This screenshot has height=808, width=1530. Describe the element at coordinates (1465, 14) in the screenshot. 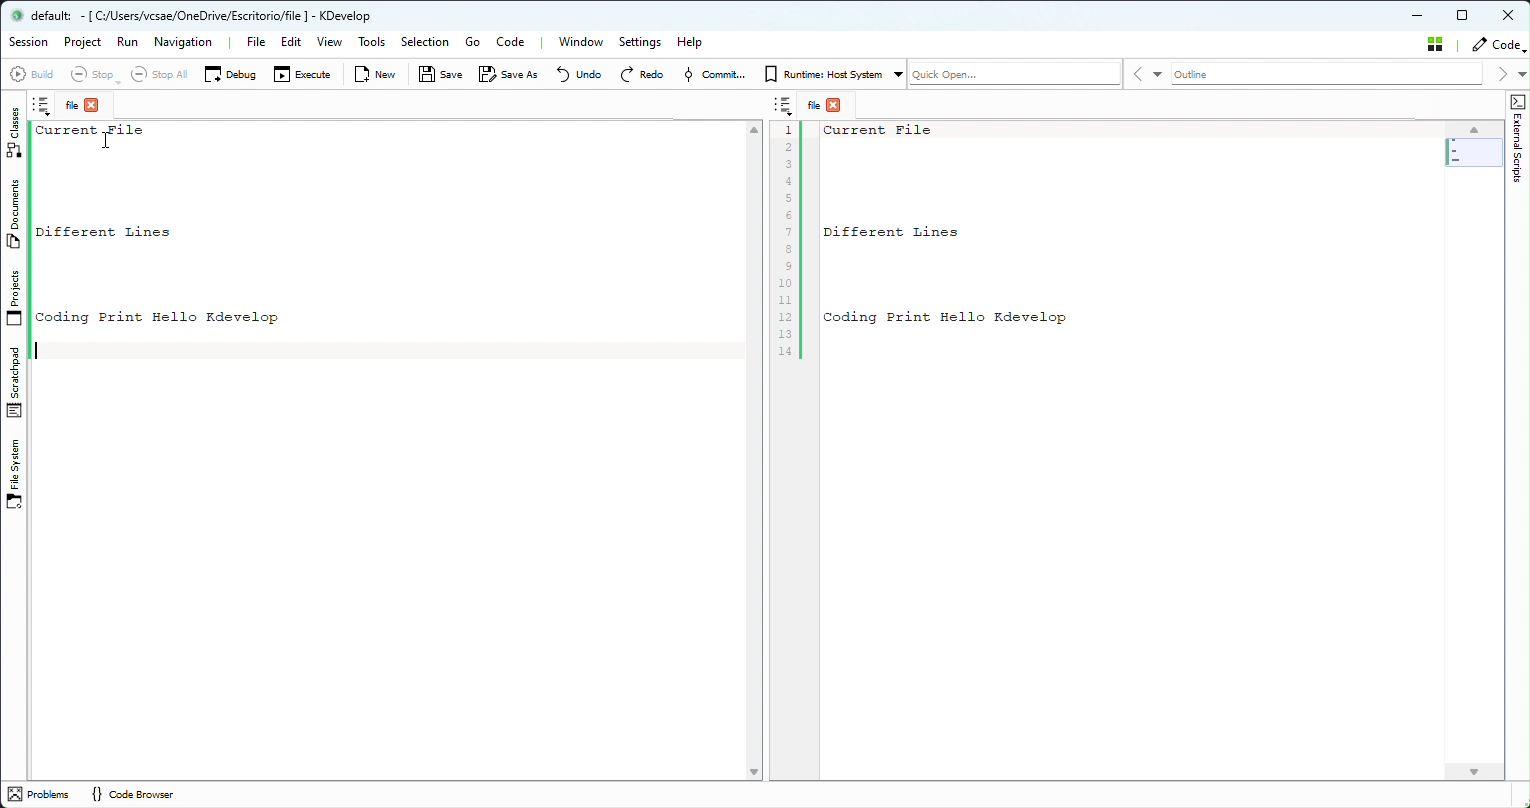

I see `Maximize` at that location.